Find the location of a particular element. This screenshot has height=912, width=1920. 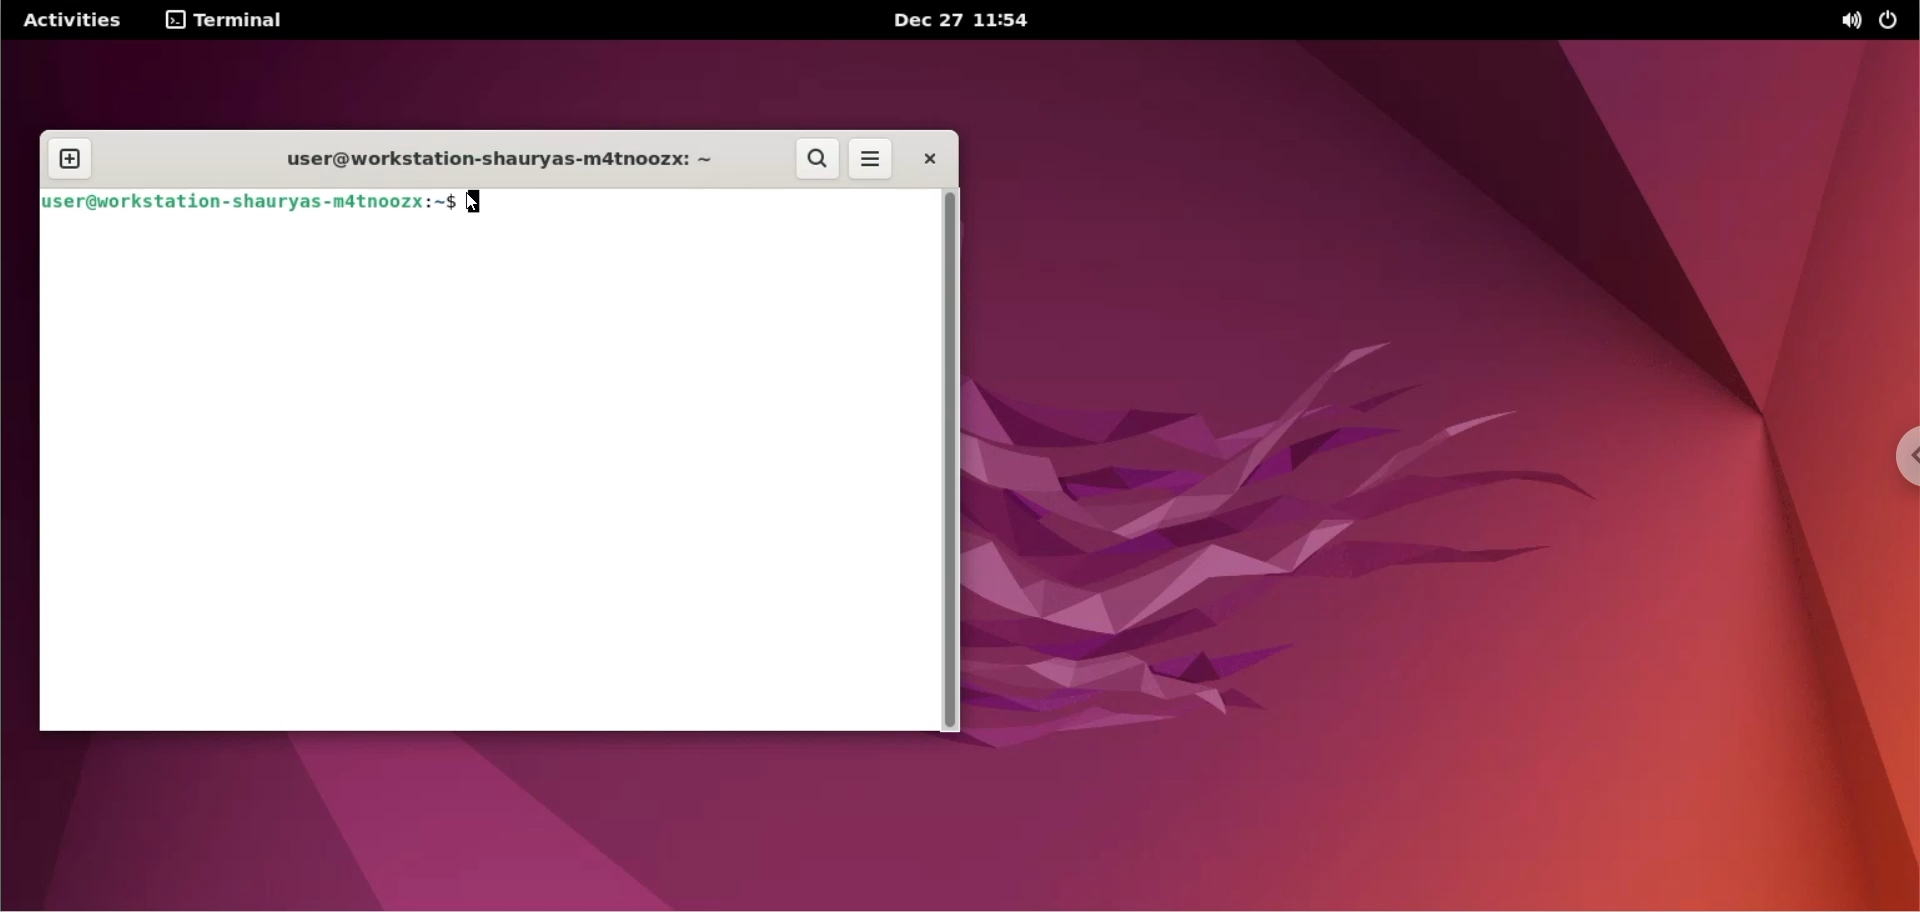

menu options is located at coordinates (872, 158).